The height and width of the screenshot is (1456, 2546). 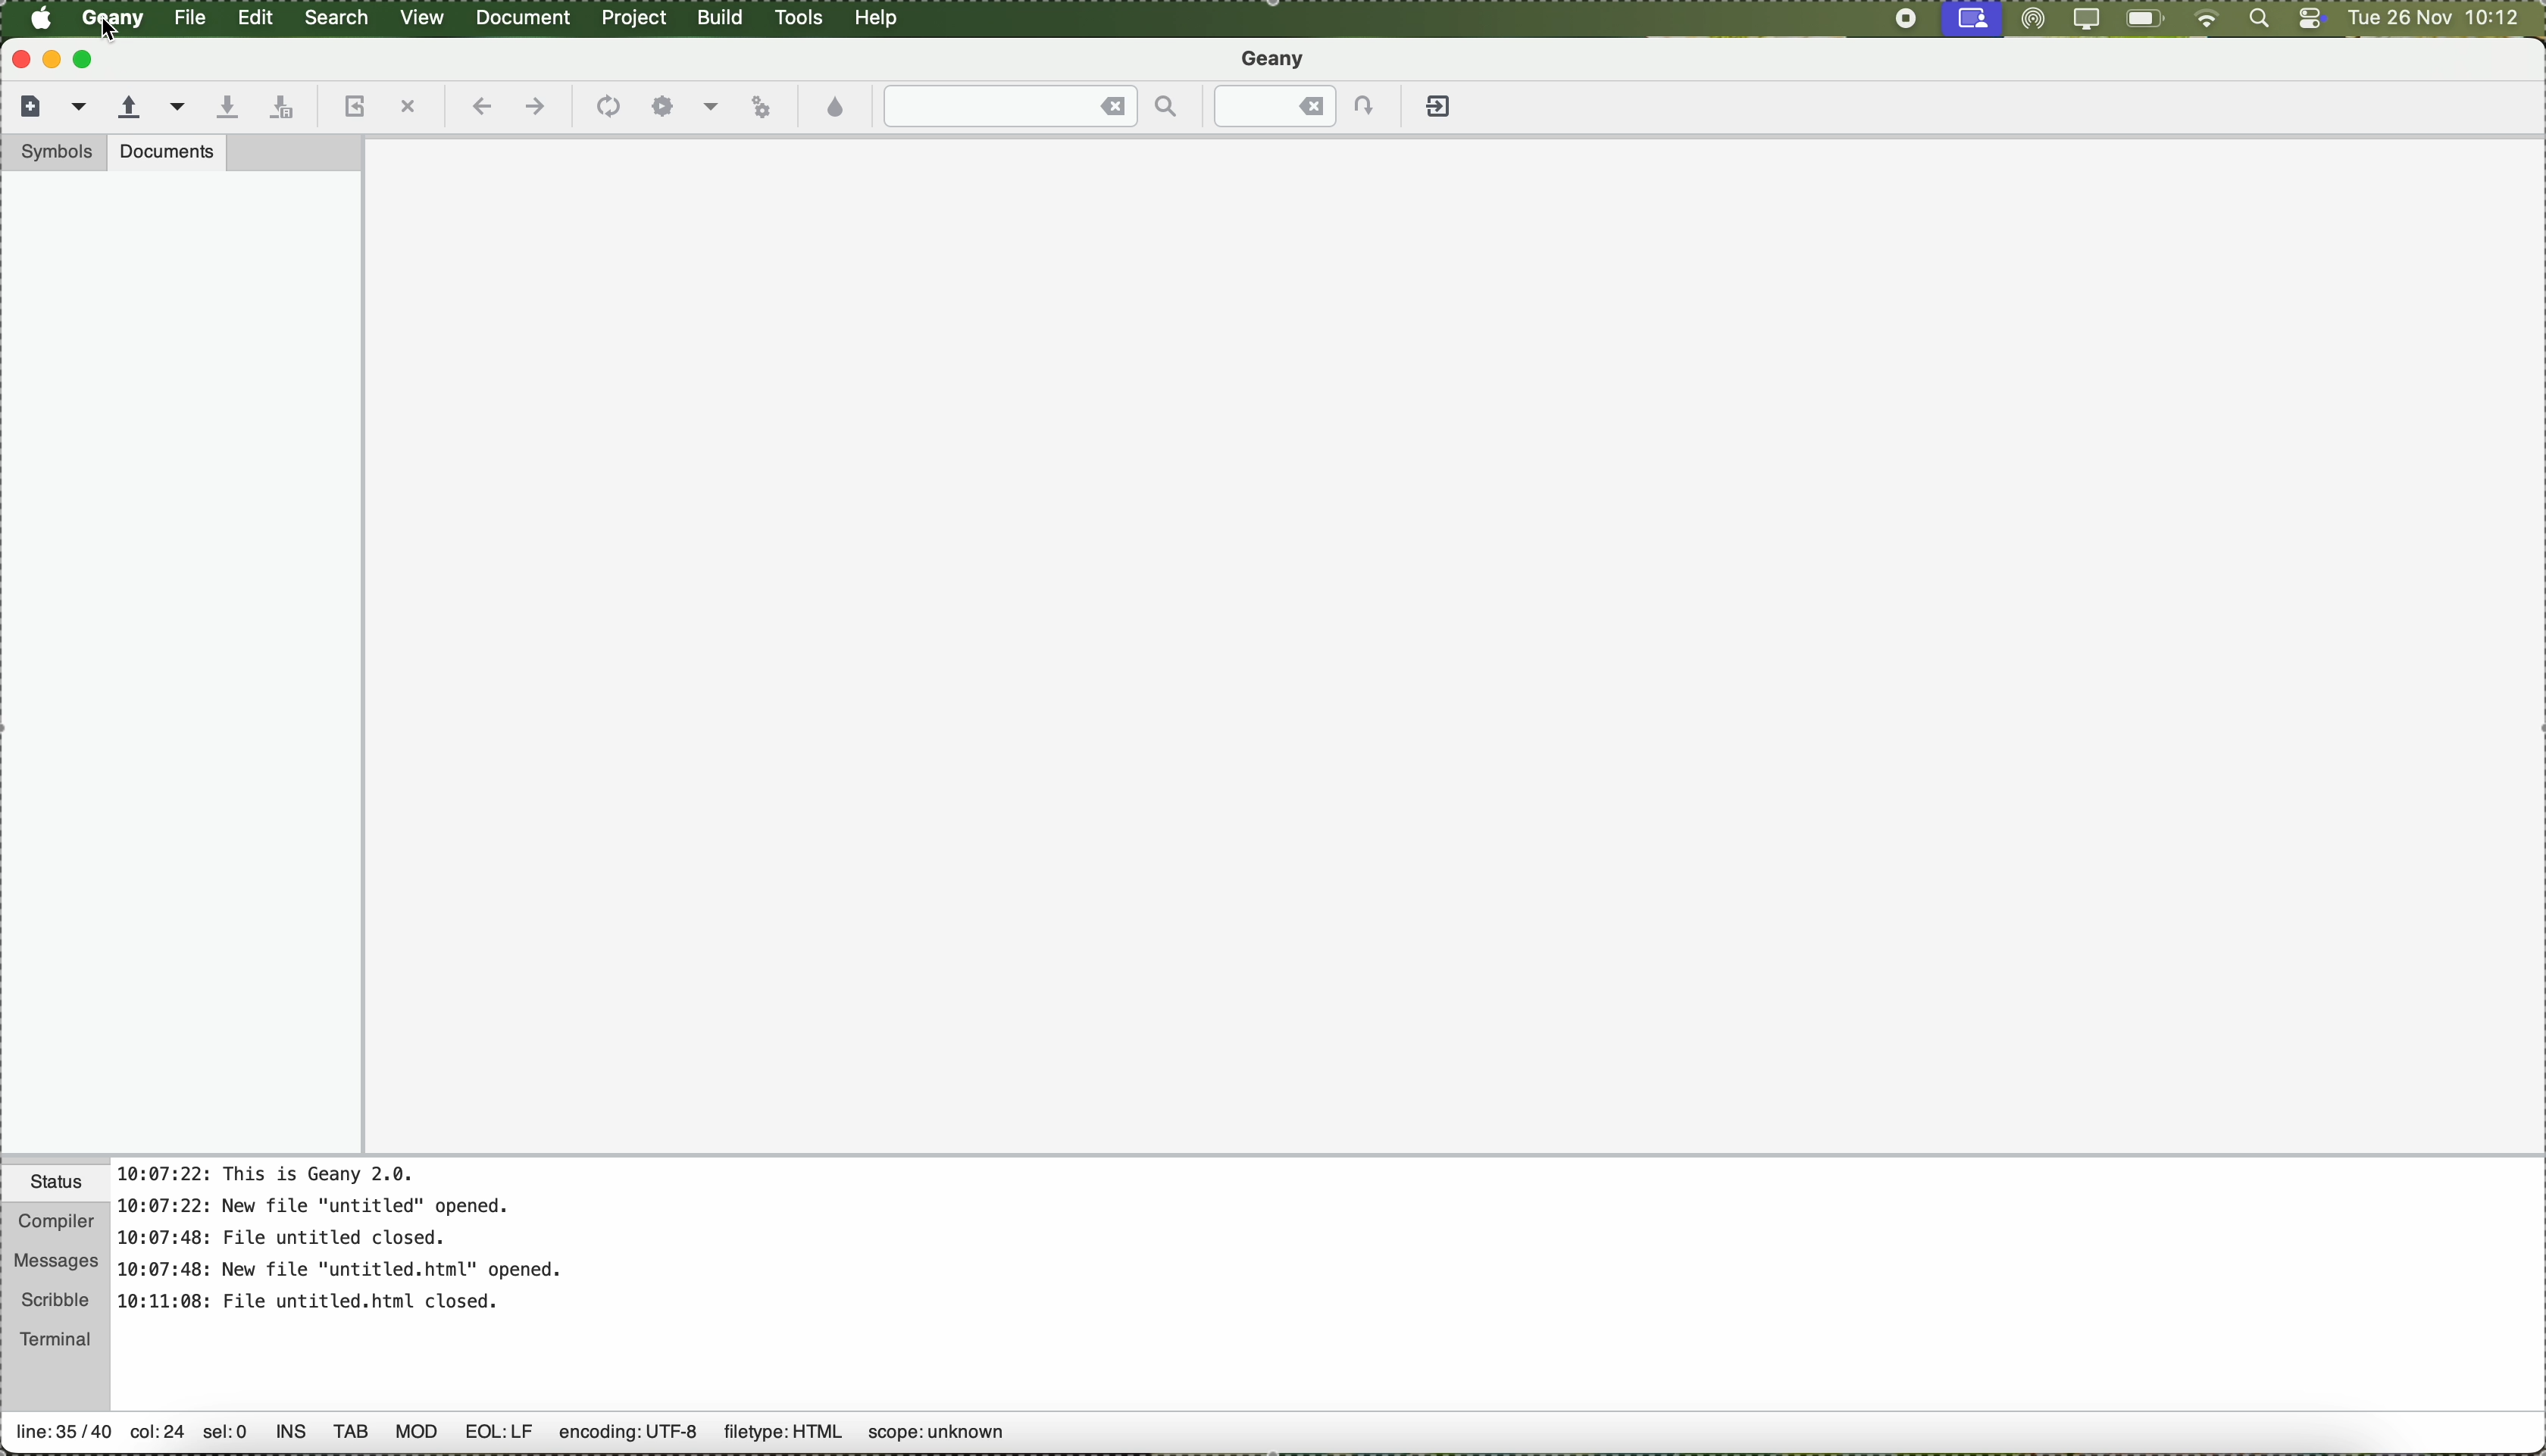 What do you see at coordinates (63, 1436) in the screenshot?
I see `line 35/40` at bounding box center [63, 1436].